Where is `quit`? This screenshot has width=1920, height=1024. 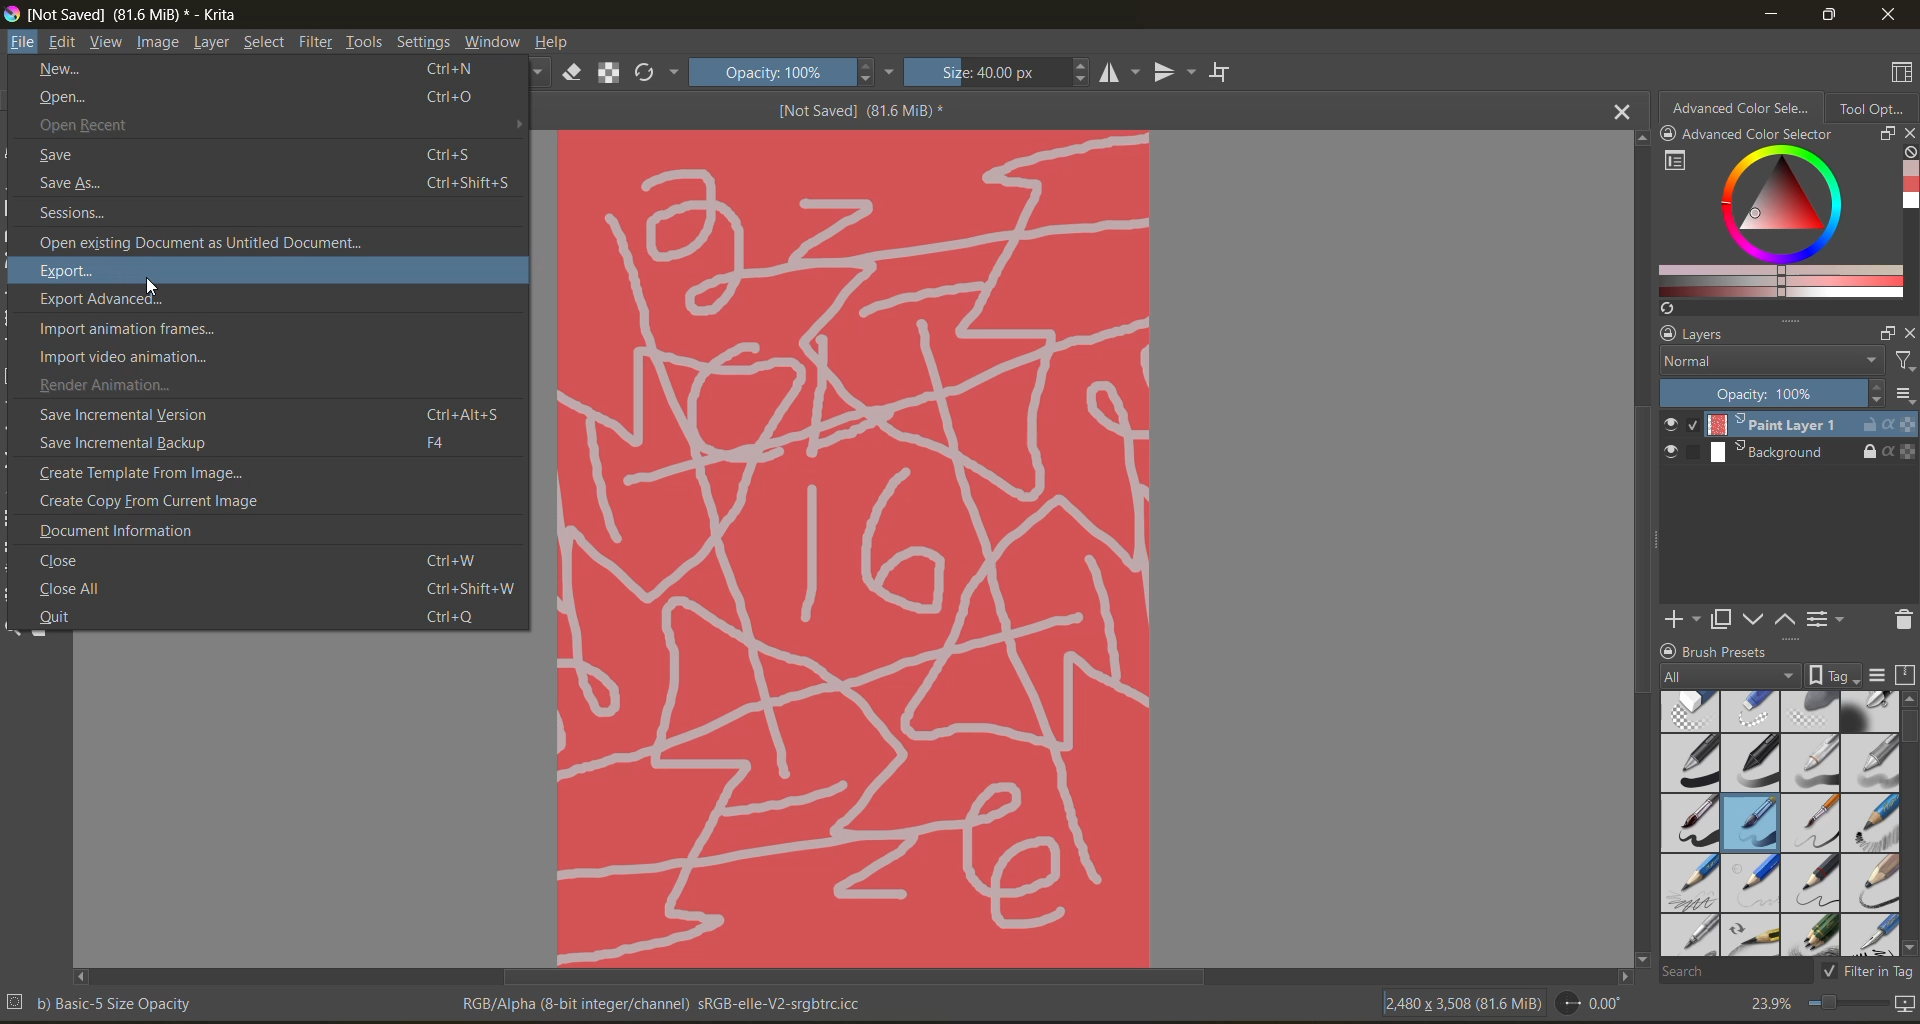 quit is located at coordinates (267, 618).